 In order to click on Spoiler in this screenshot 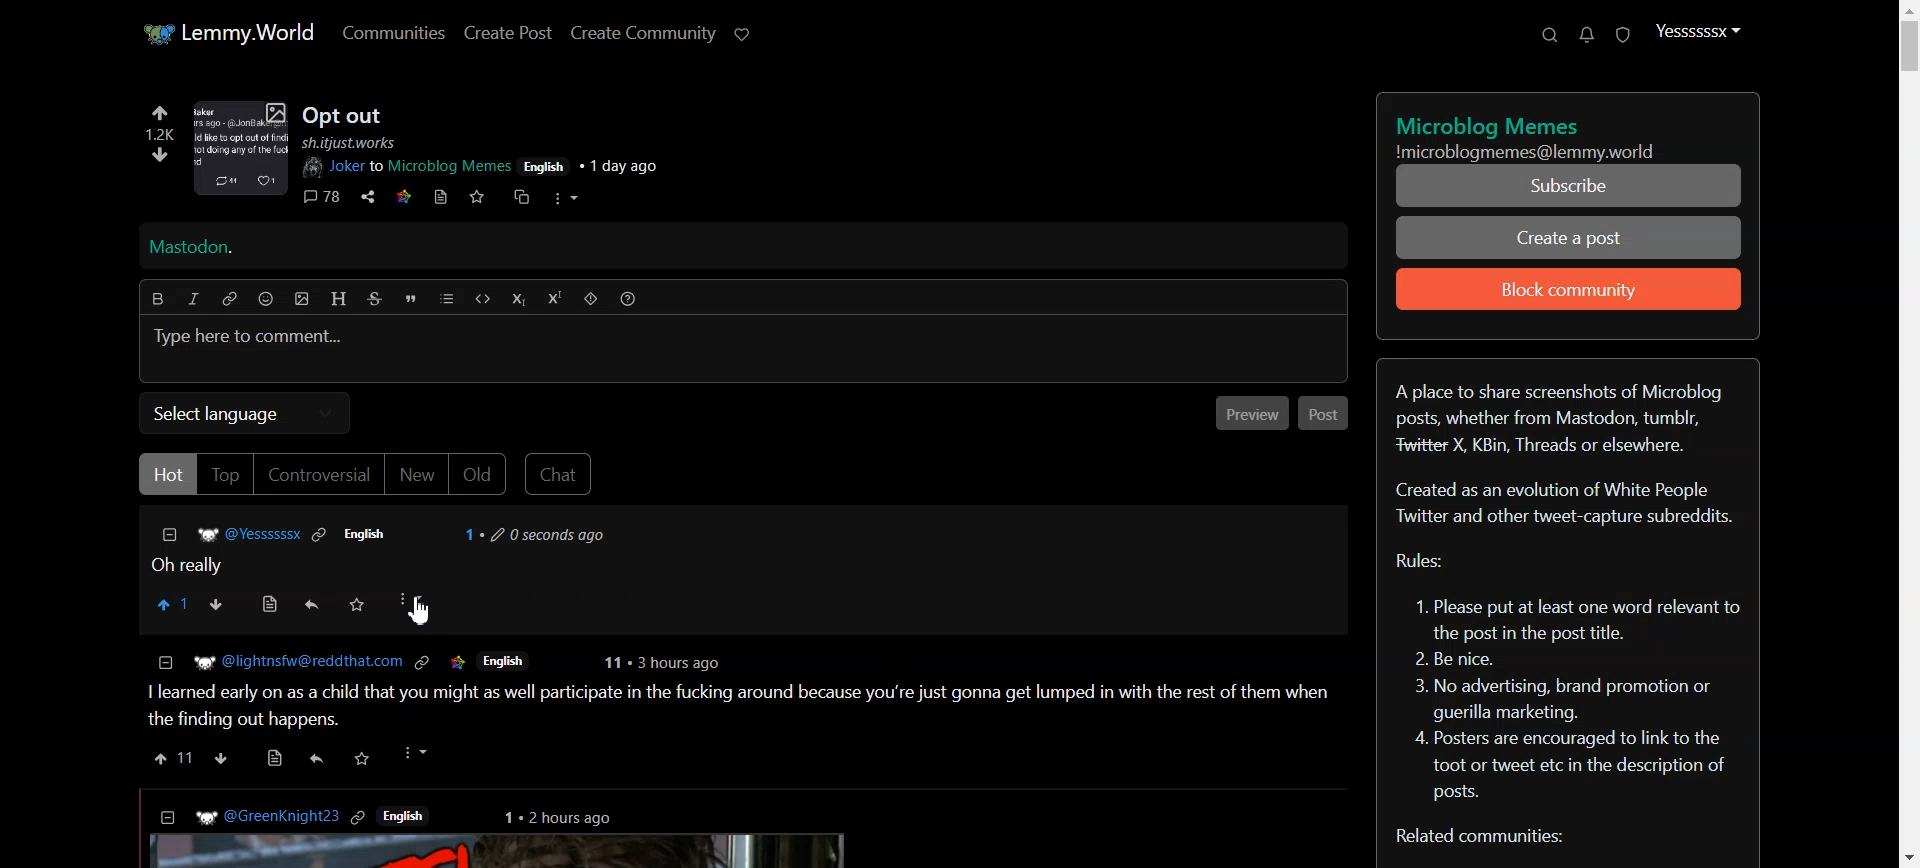, I will do `click(592, 299)`.